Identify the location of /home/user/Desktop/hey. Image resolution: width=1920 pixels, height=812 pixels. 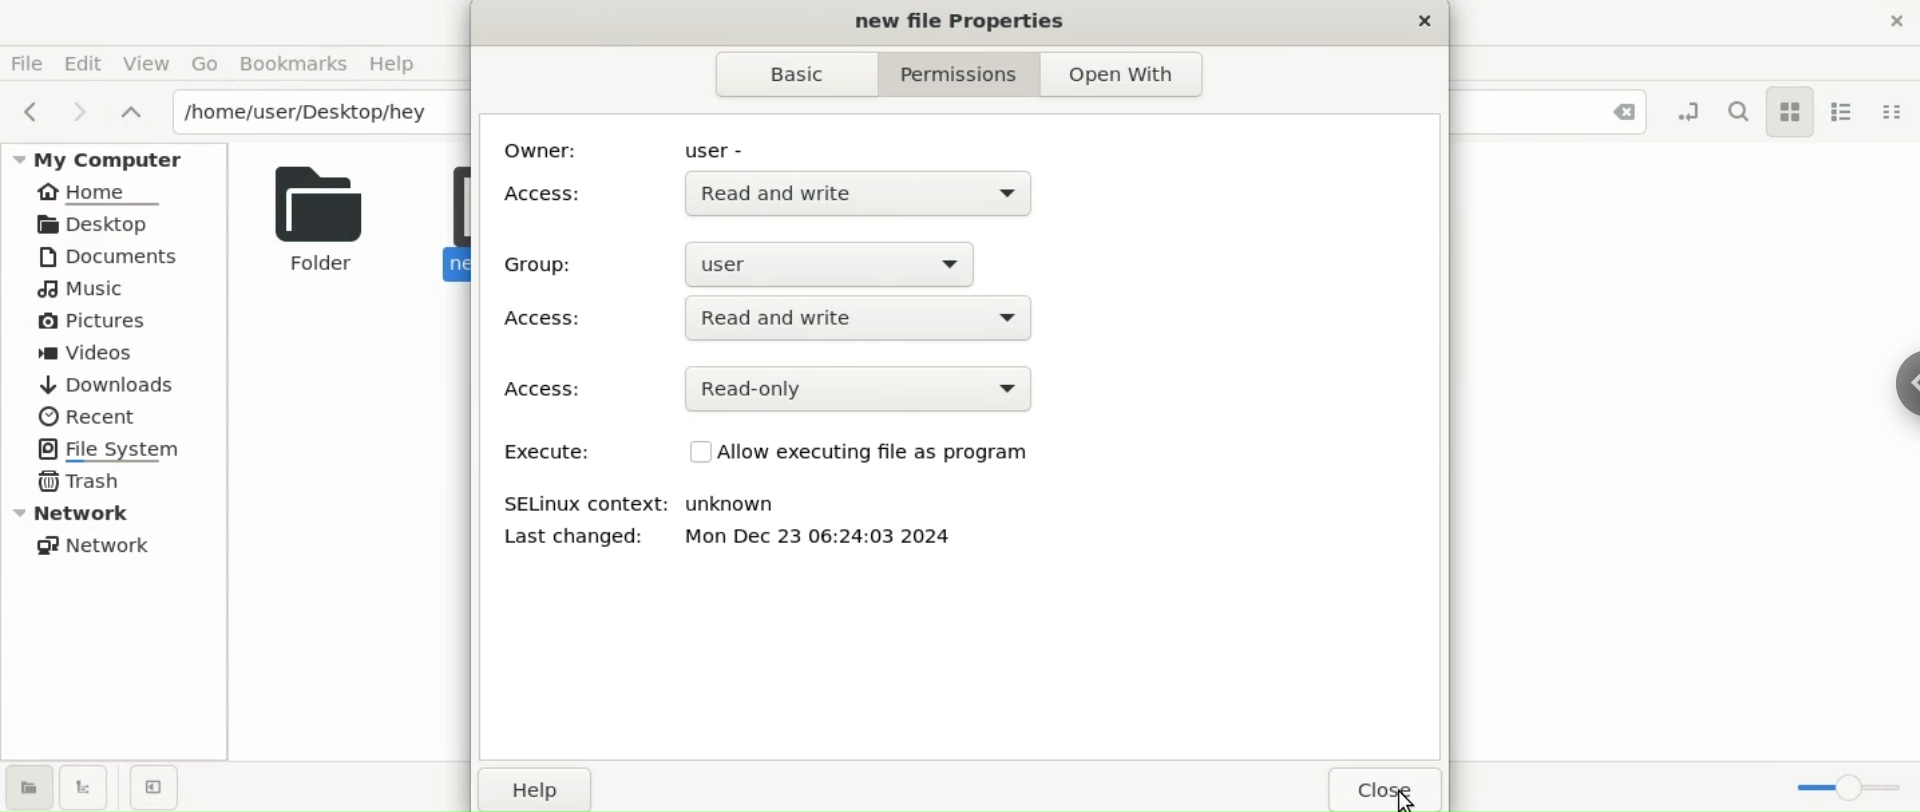
(312, 111).